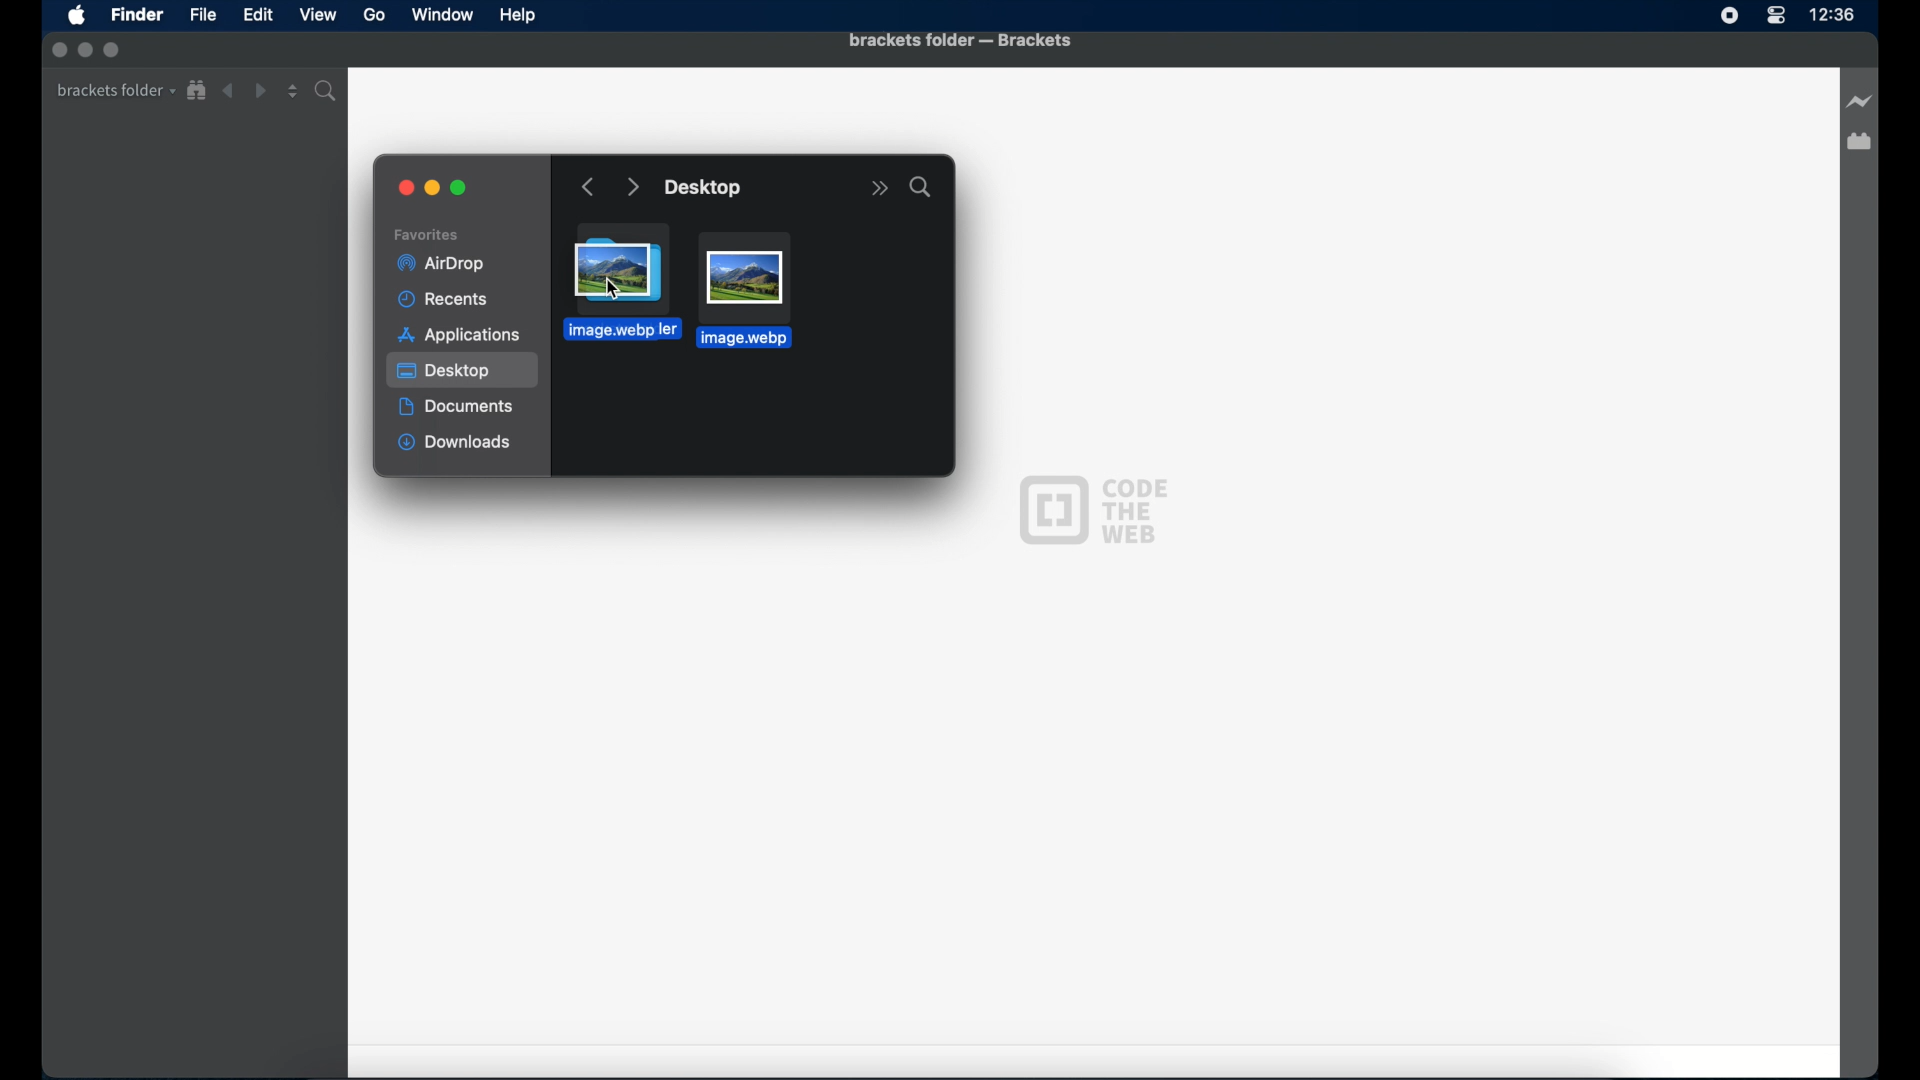  I want to click on apple icon, so click(77, 17).